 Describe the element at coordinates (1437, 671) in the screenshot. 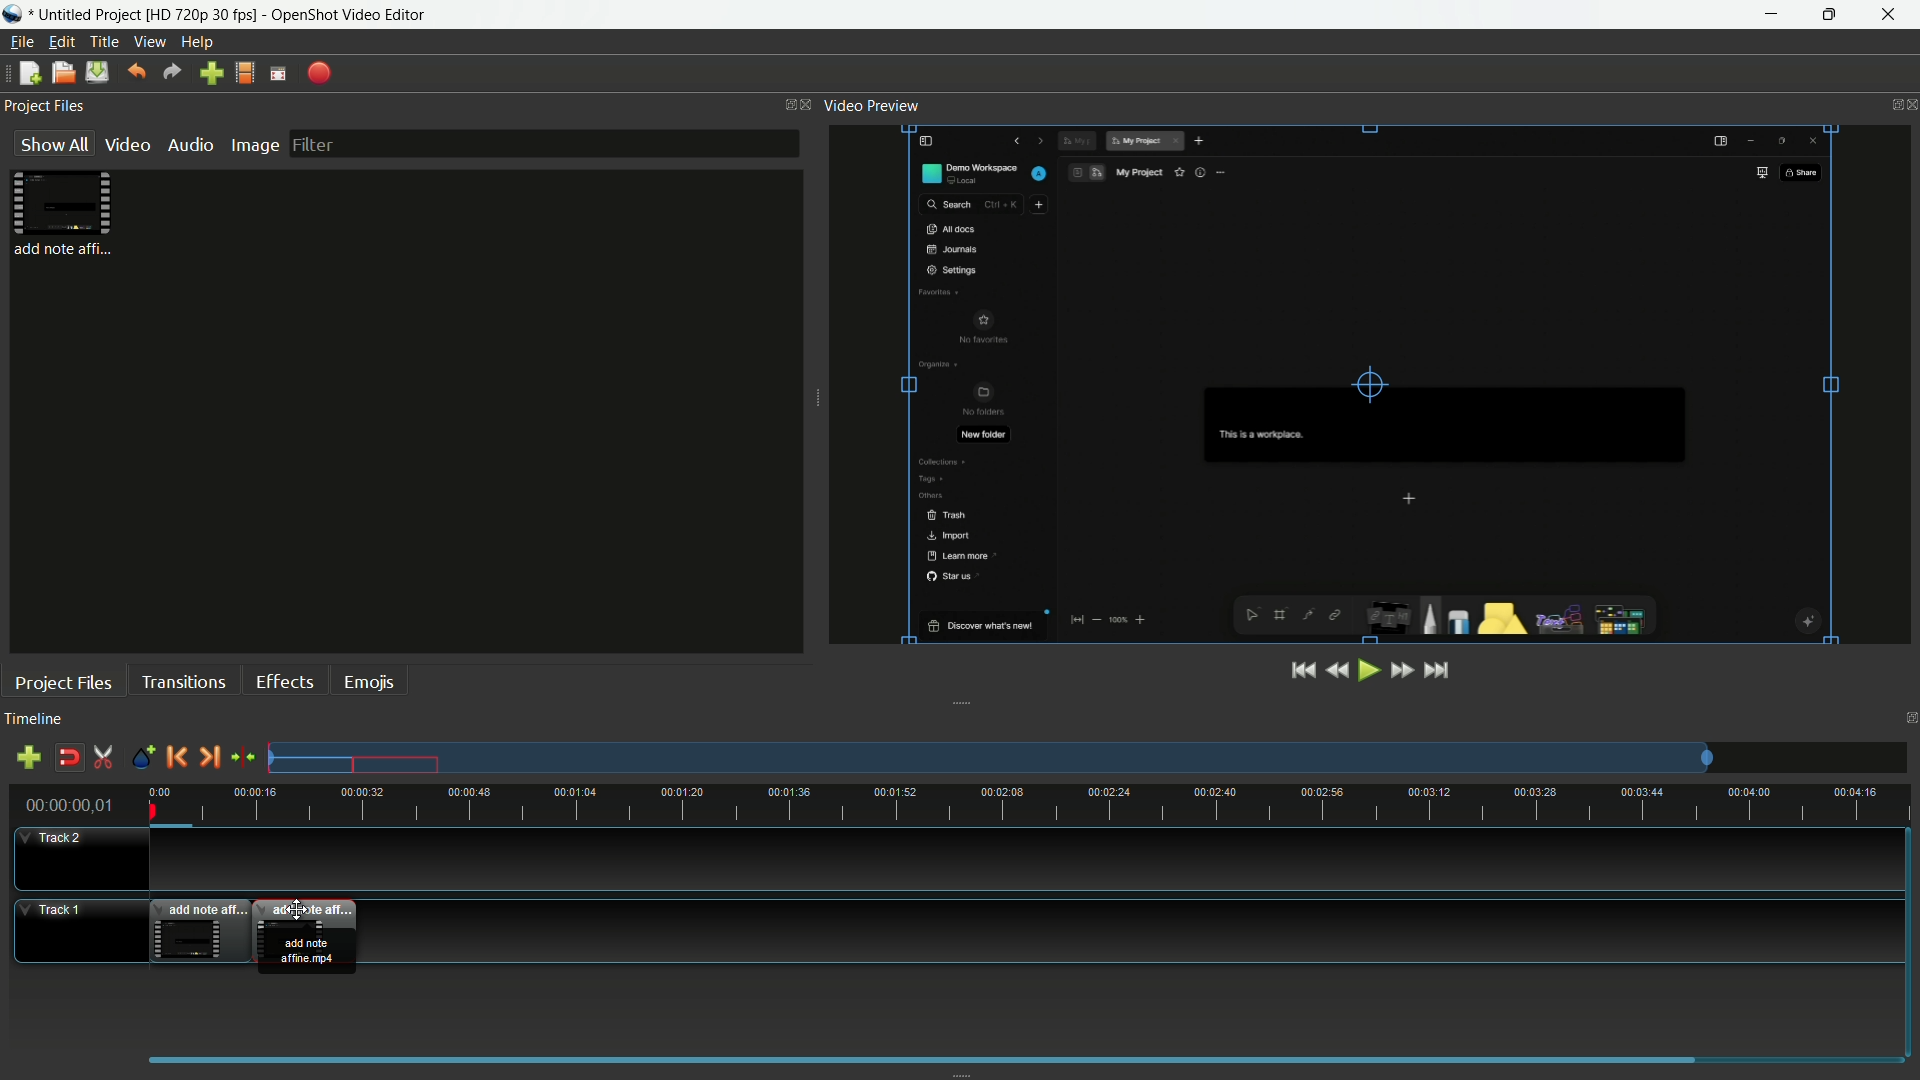

I see `jump to end` at that location.